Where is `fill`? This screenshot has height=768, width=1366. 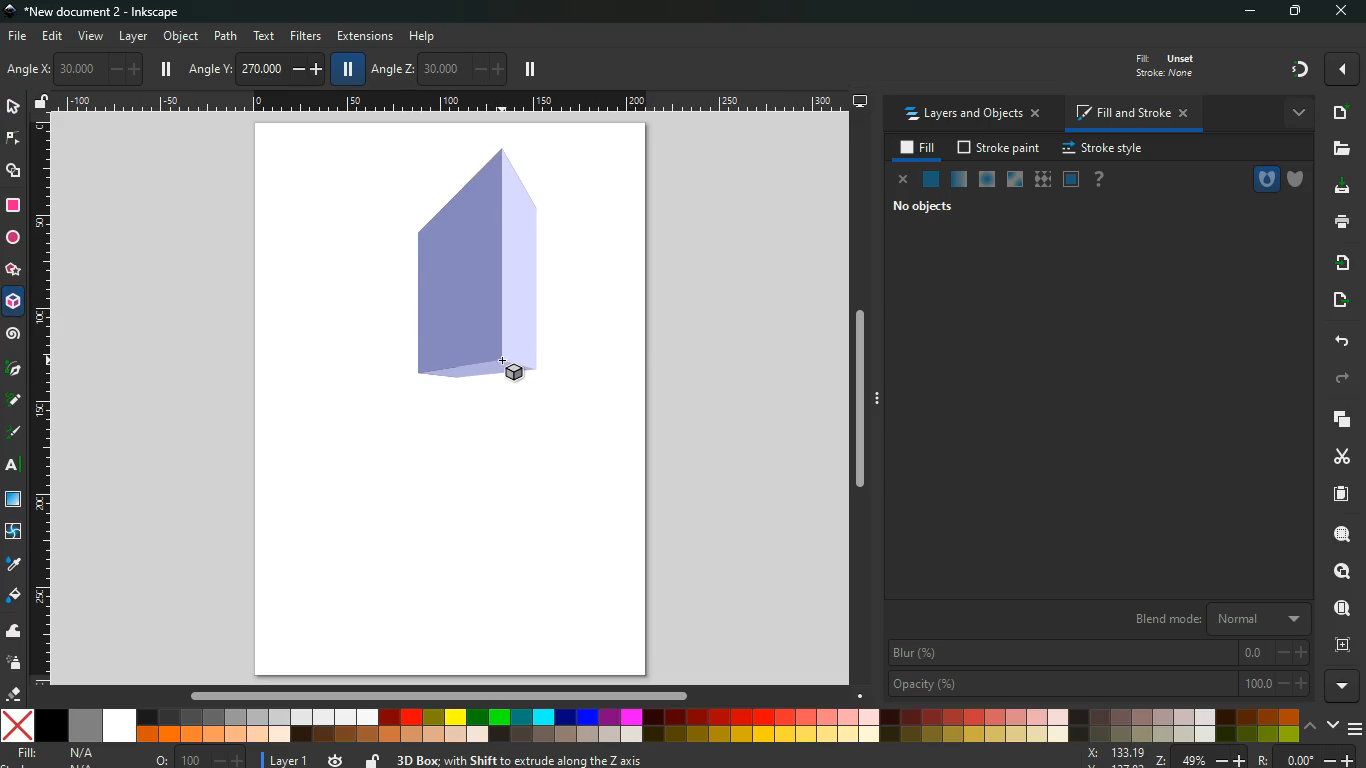 fill is located at coordinates (1162, 64).